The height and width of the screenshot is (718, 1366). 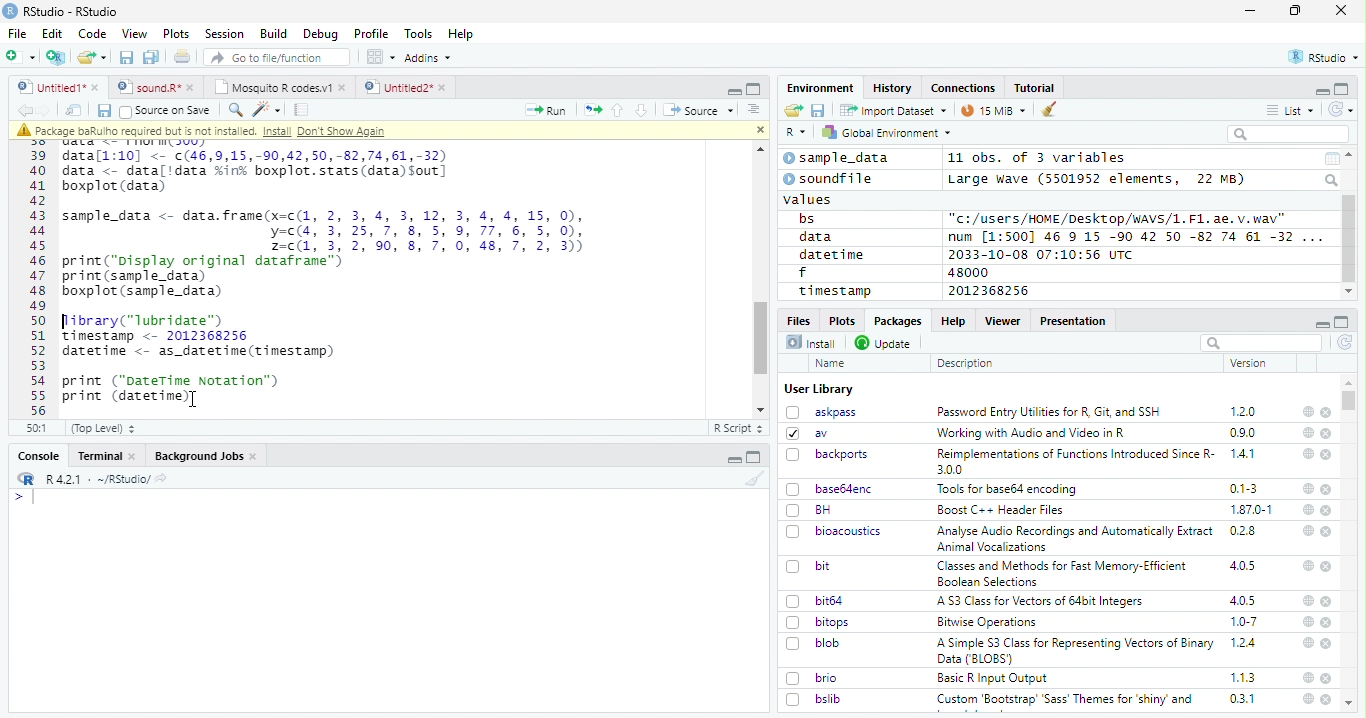 I want to click on User Library, so click(x=819, y=389).